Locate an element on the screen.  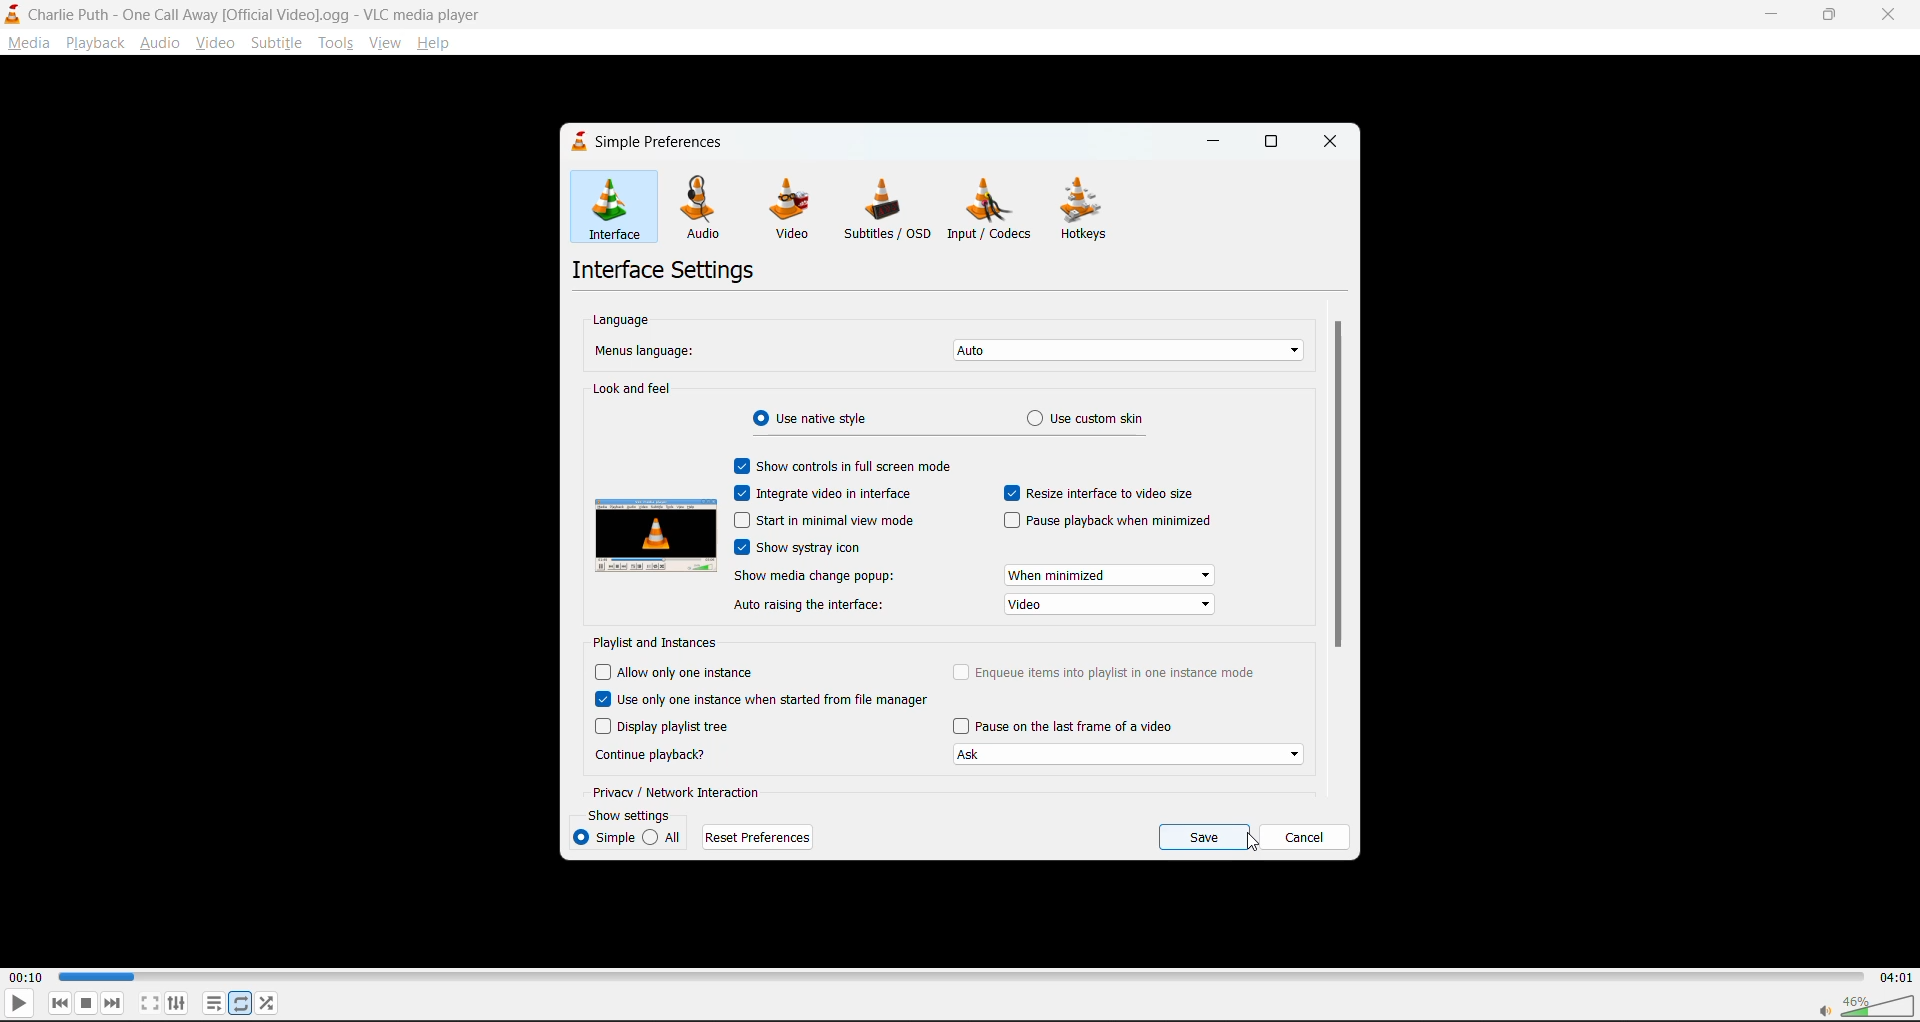
minimize is located at coordinates (1221, 140).